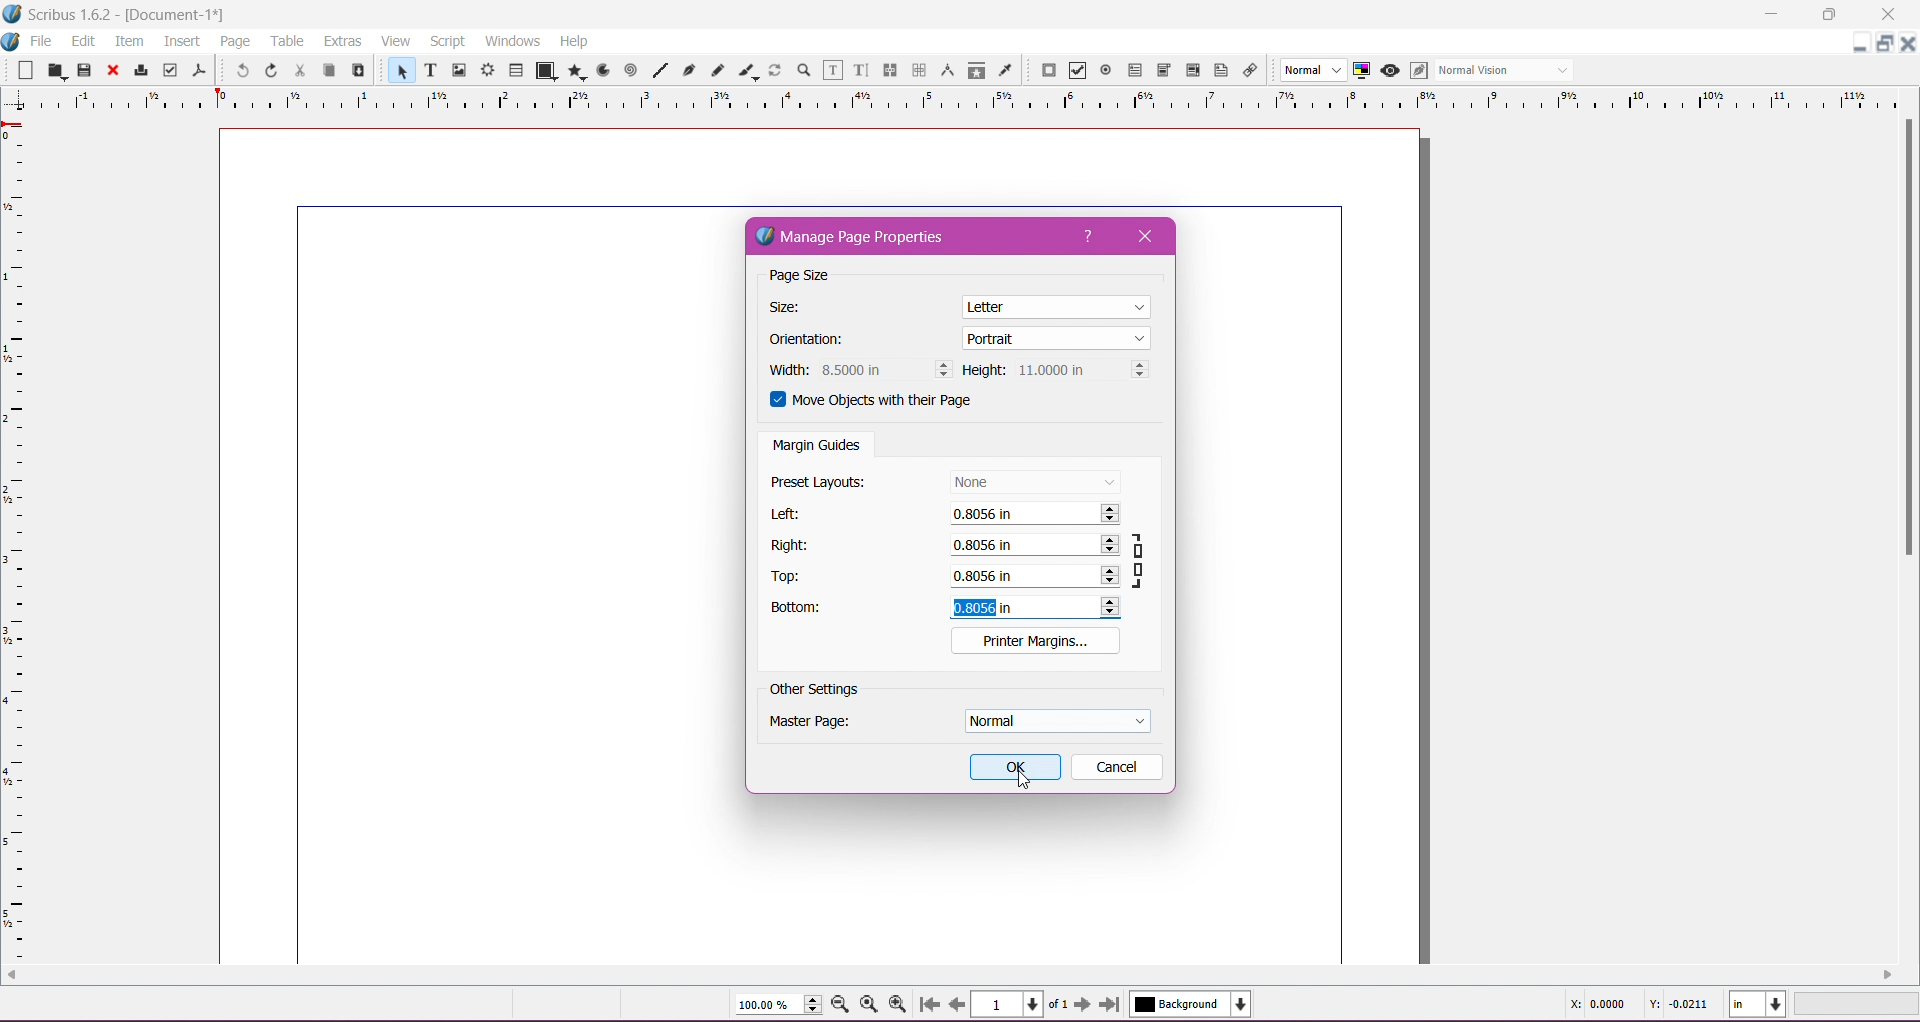 The height and width of the screenshot is (1022, 1920). What do you see at coordinates (447, 41) in the screenshot?
I see `Script` at bounding box center [447, 41].